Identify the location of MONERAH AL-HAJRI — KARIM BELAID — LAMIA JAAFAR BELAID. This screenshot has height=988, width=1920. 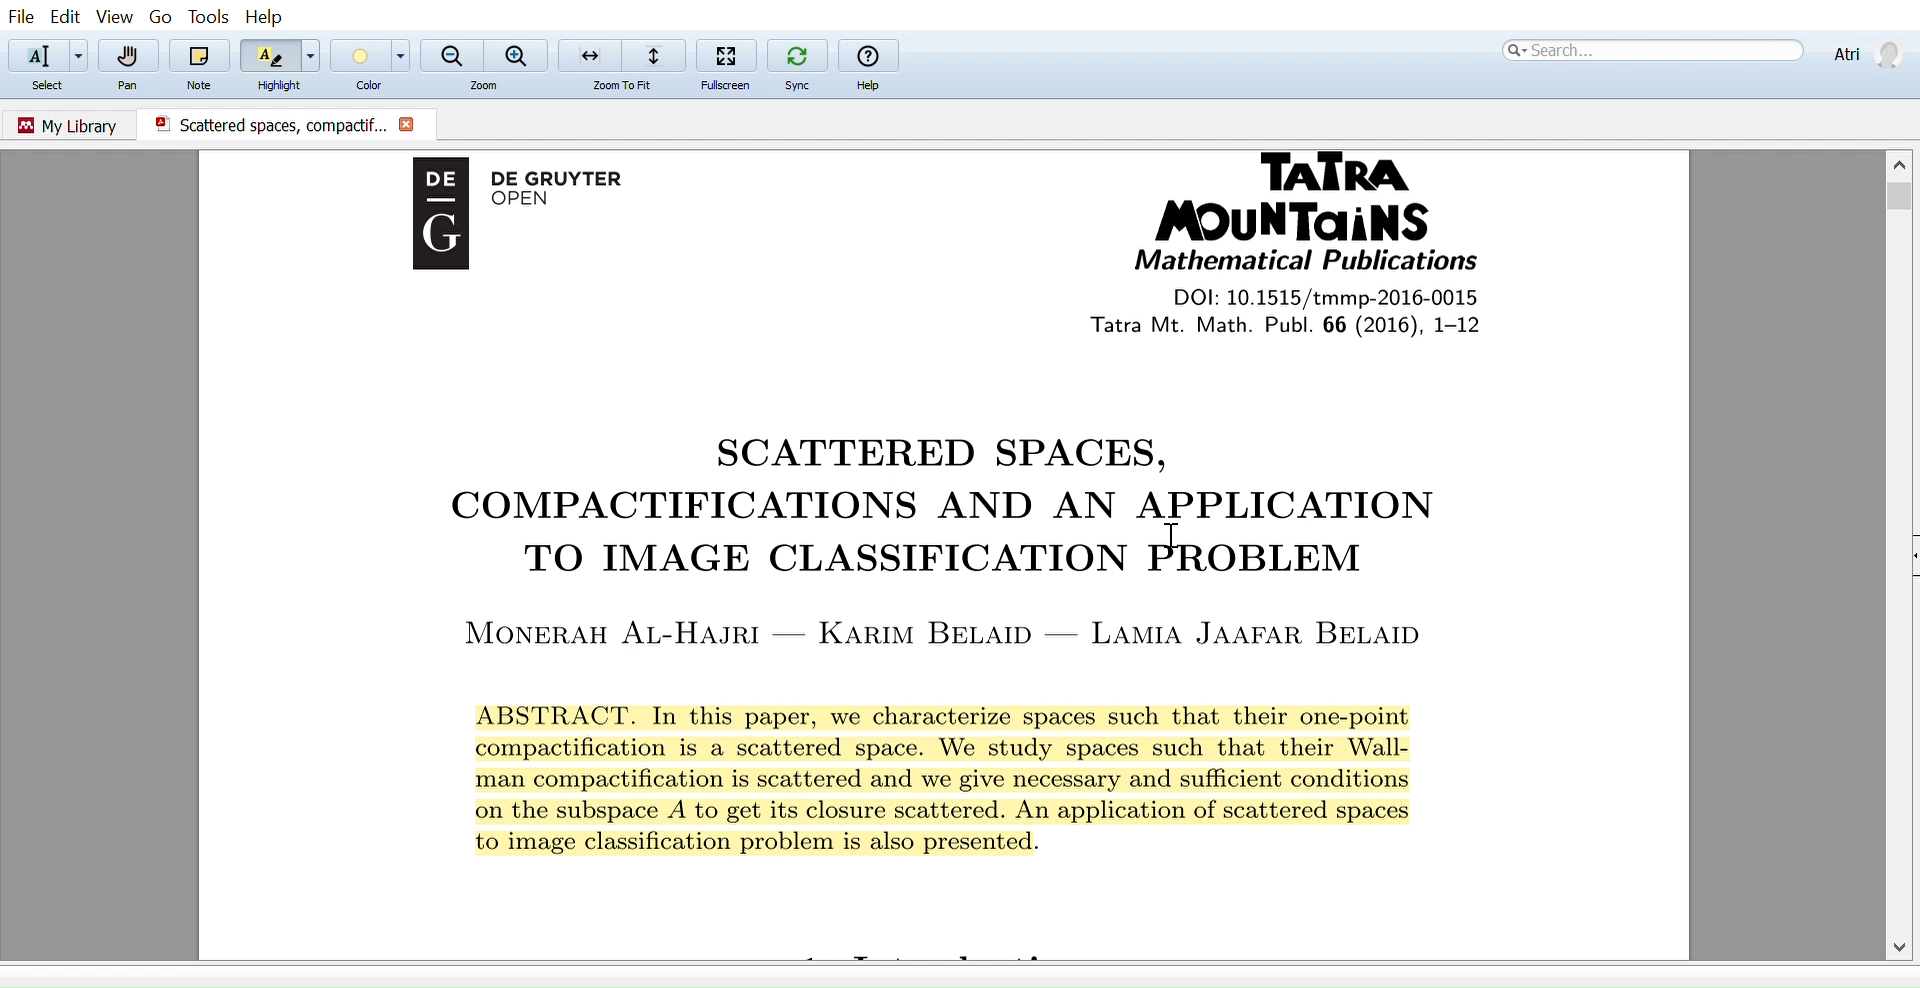
(950, 631).